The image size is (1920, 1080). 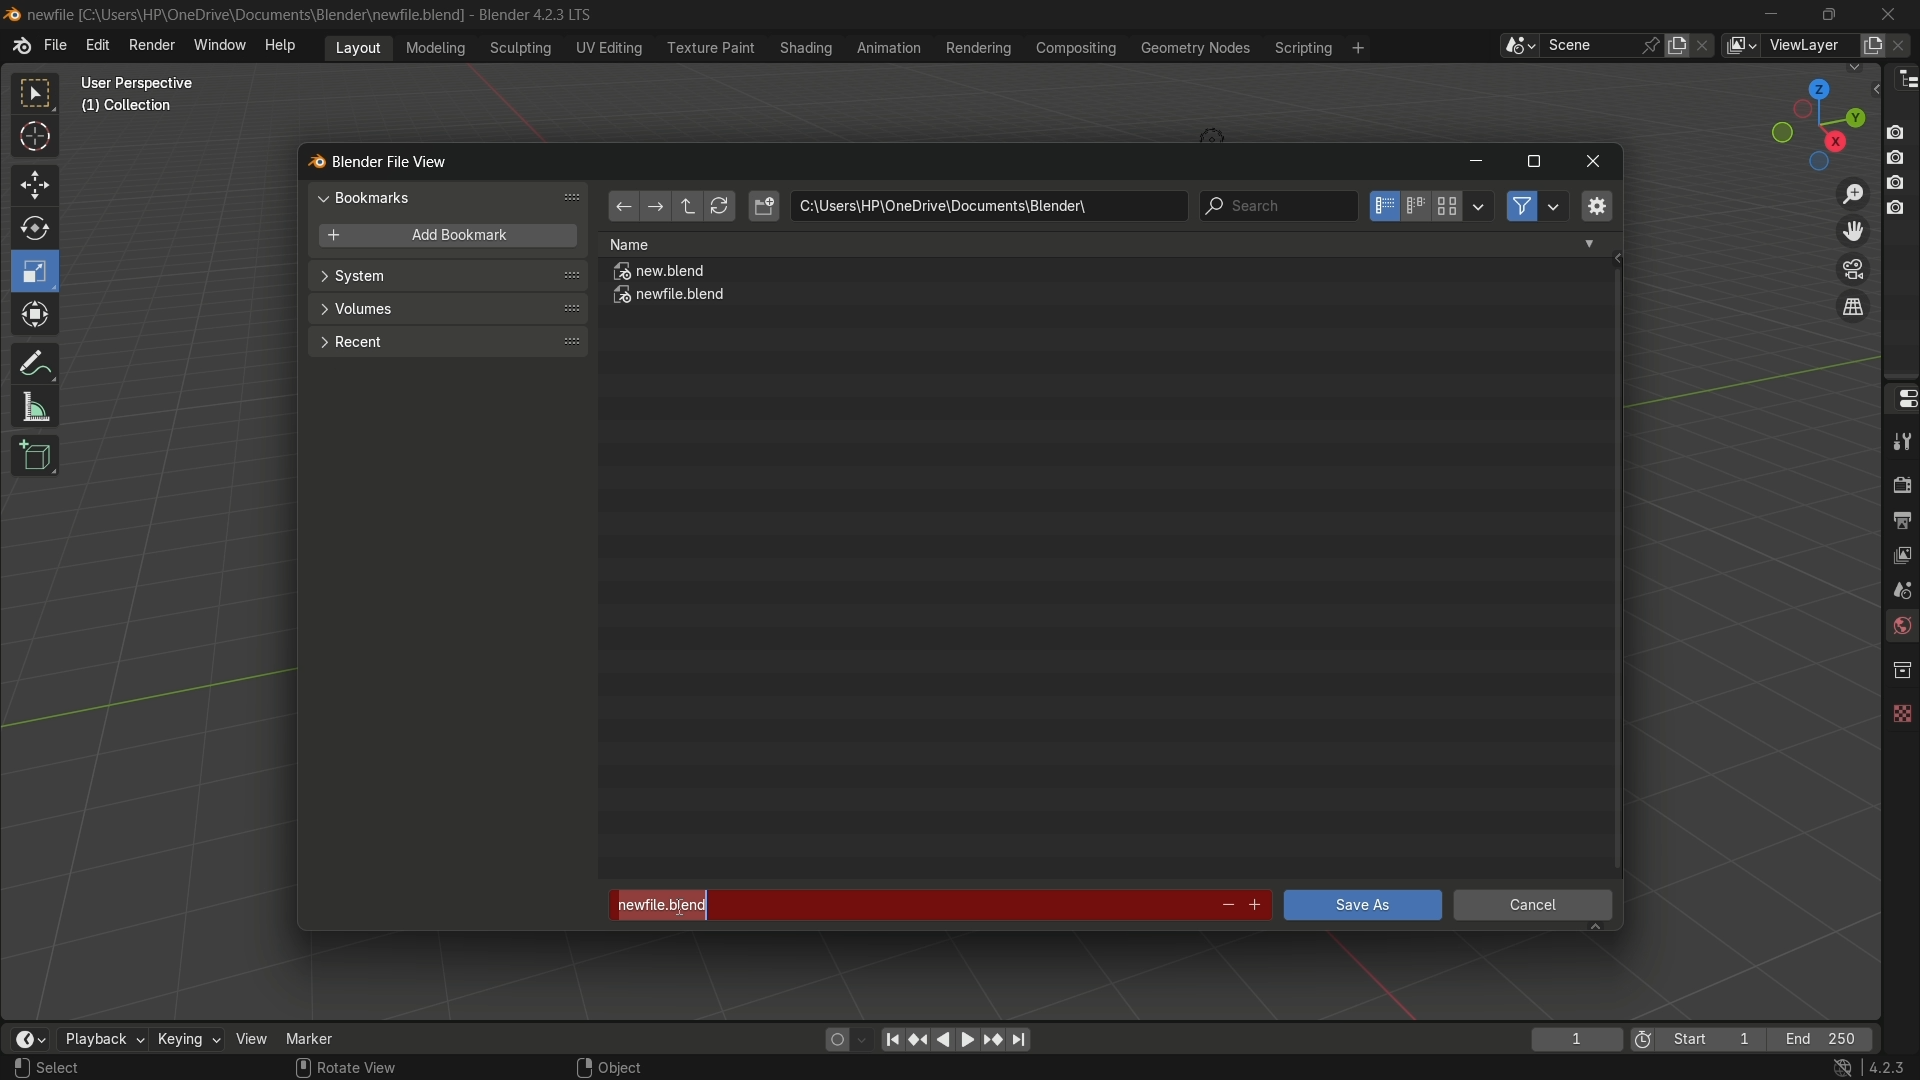 What do you see at coordinates (1852, 230) in the screenshot?
I see `move view layer` at bounding box center [1852, 230].